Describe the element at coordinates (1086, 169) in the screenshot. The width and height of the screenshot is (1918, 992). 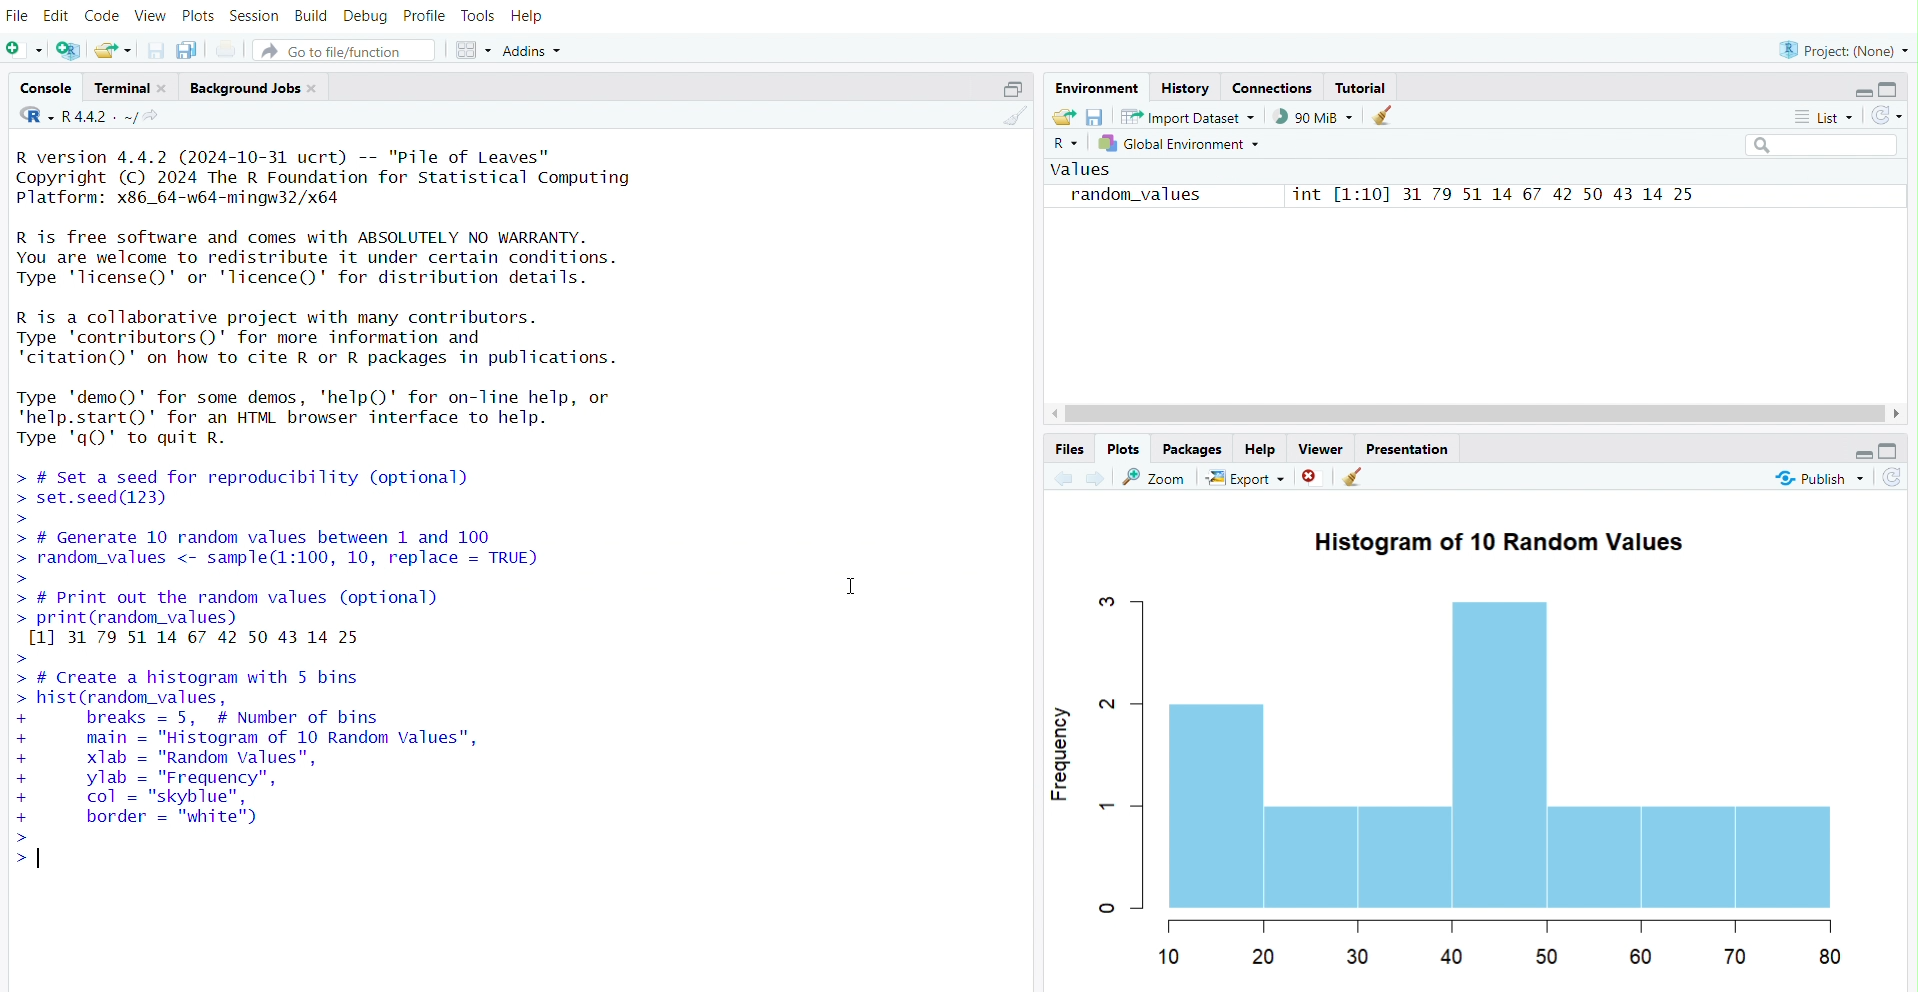
I see `values` at that location.